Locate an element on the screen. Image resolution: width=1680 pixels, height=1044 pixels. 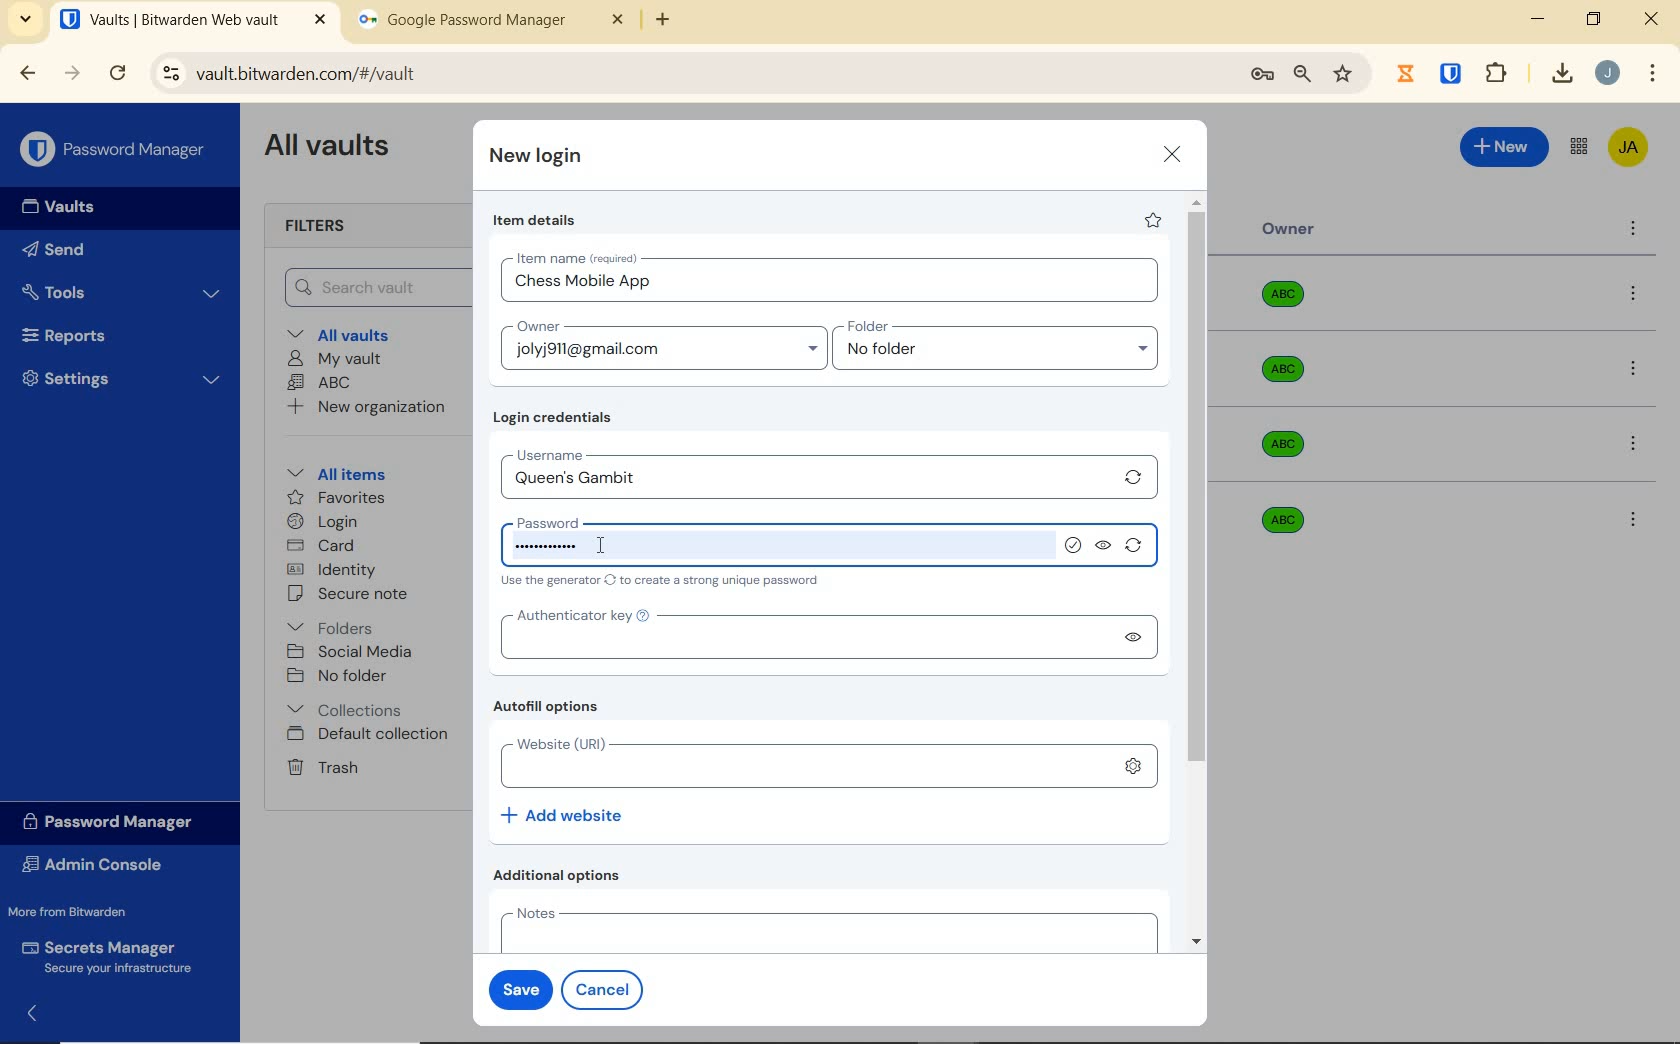
address bar is located at coordinates (689, 75).